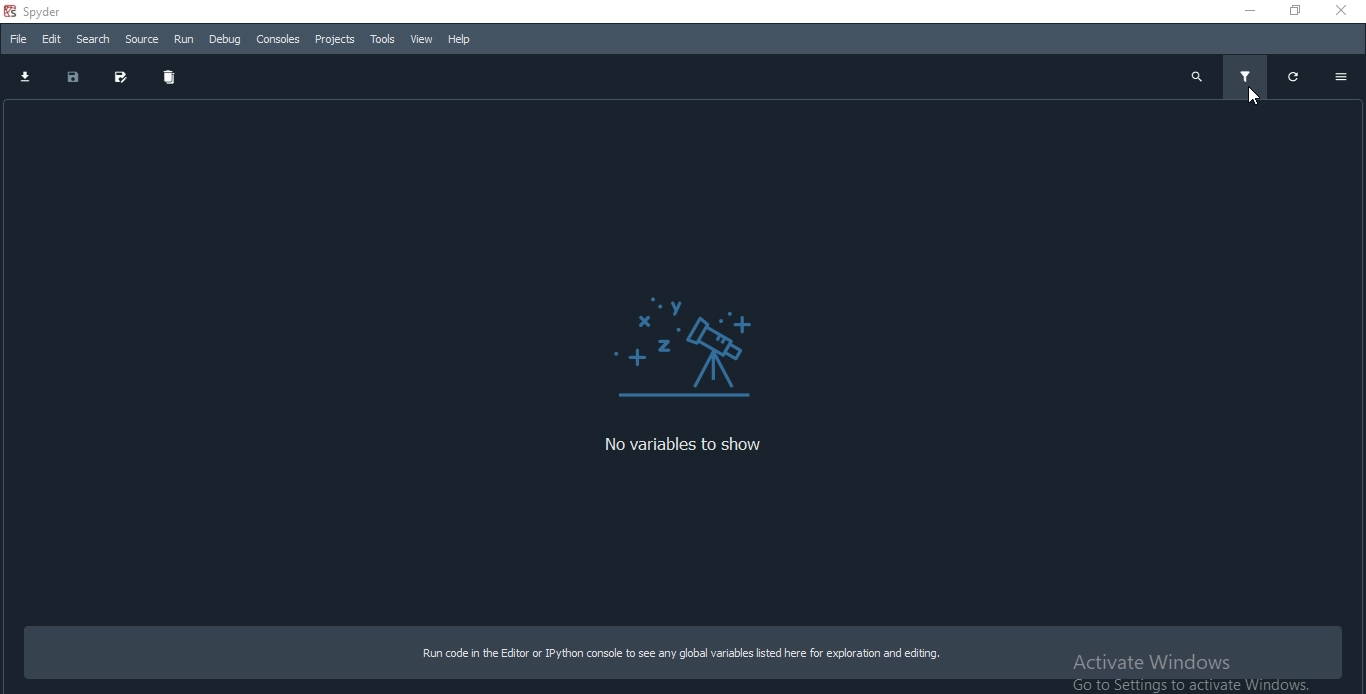 The width and height of the screenshot is (1366, 694). Describe the element at coordinates (185, 38) in the screenshot. I see `Run` at that location.